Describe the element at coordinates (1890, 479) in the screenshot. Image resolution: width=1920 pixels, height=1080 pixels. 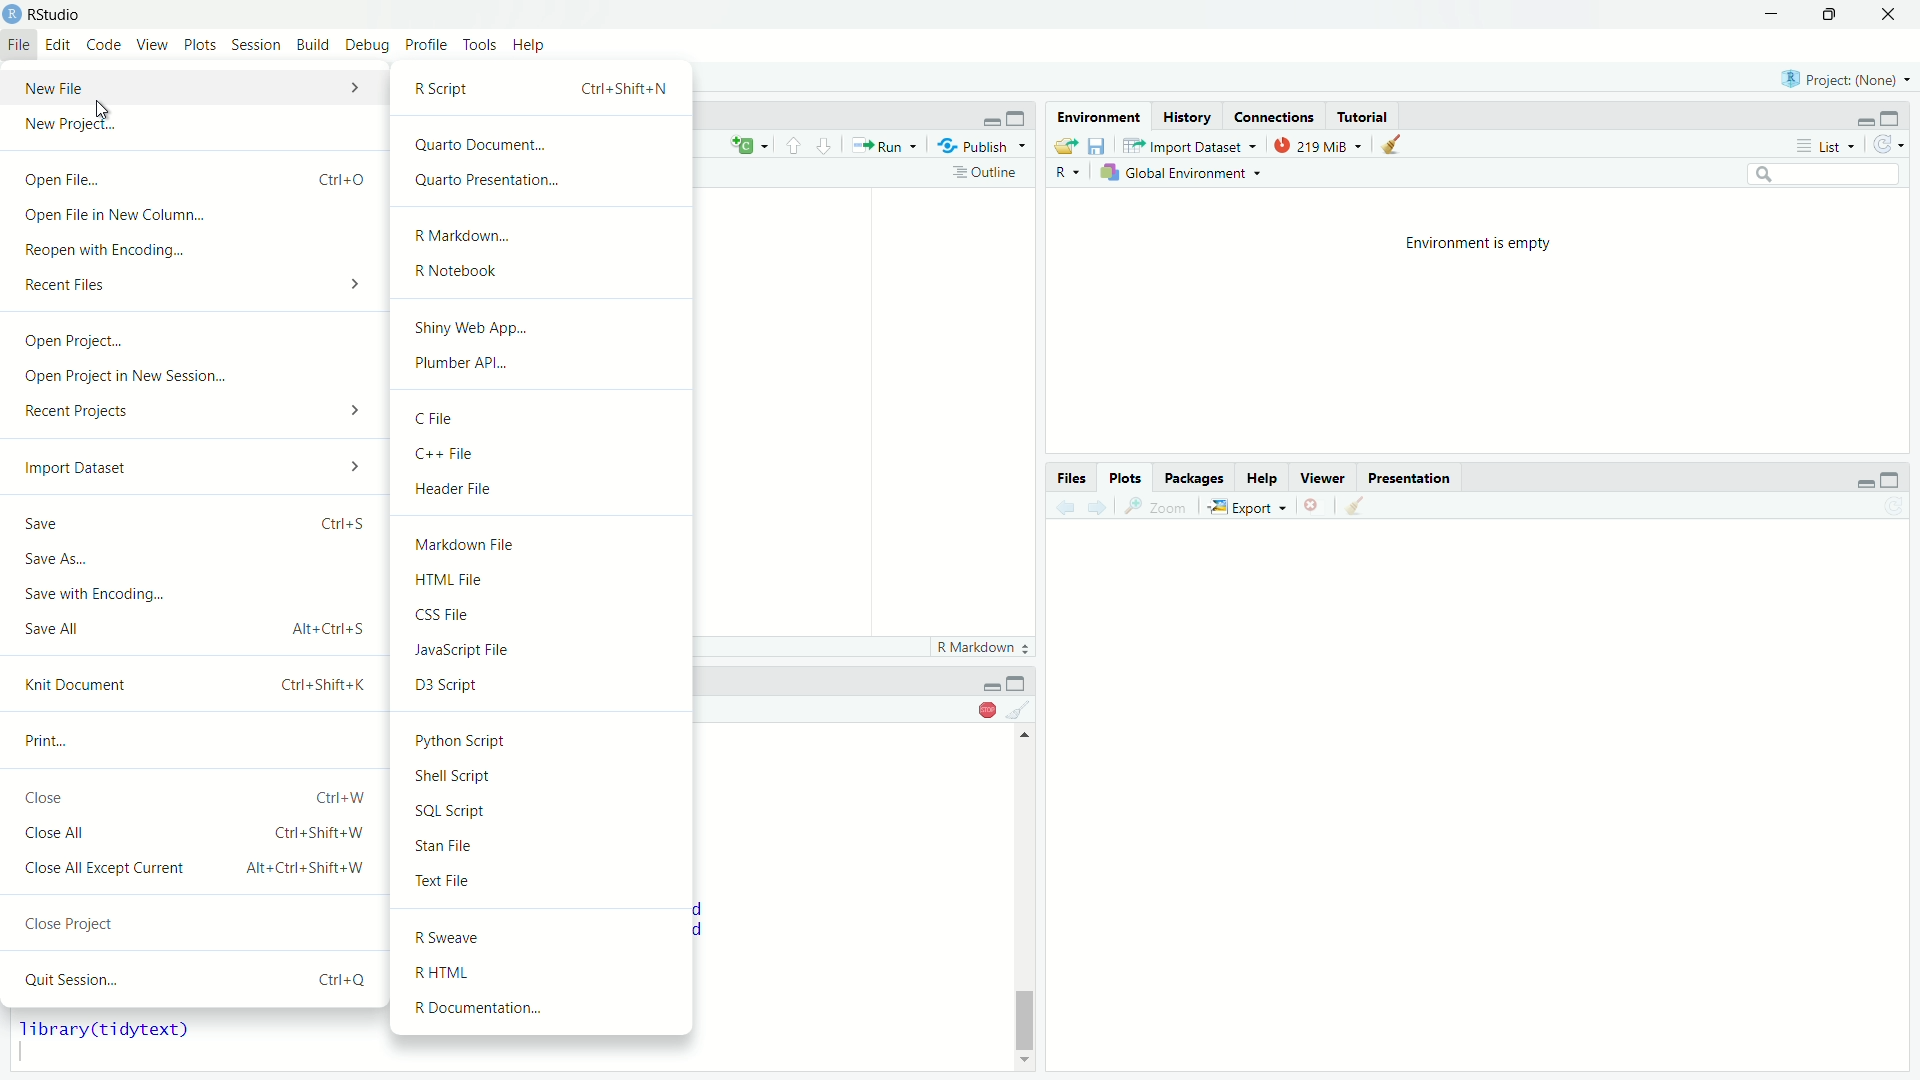
I see `maximize` at that location.